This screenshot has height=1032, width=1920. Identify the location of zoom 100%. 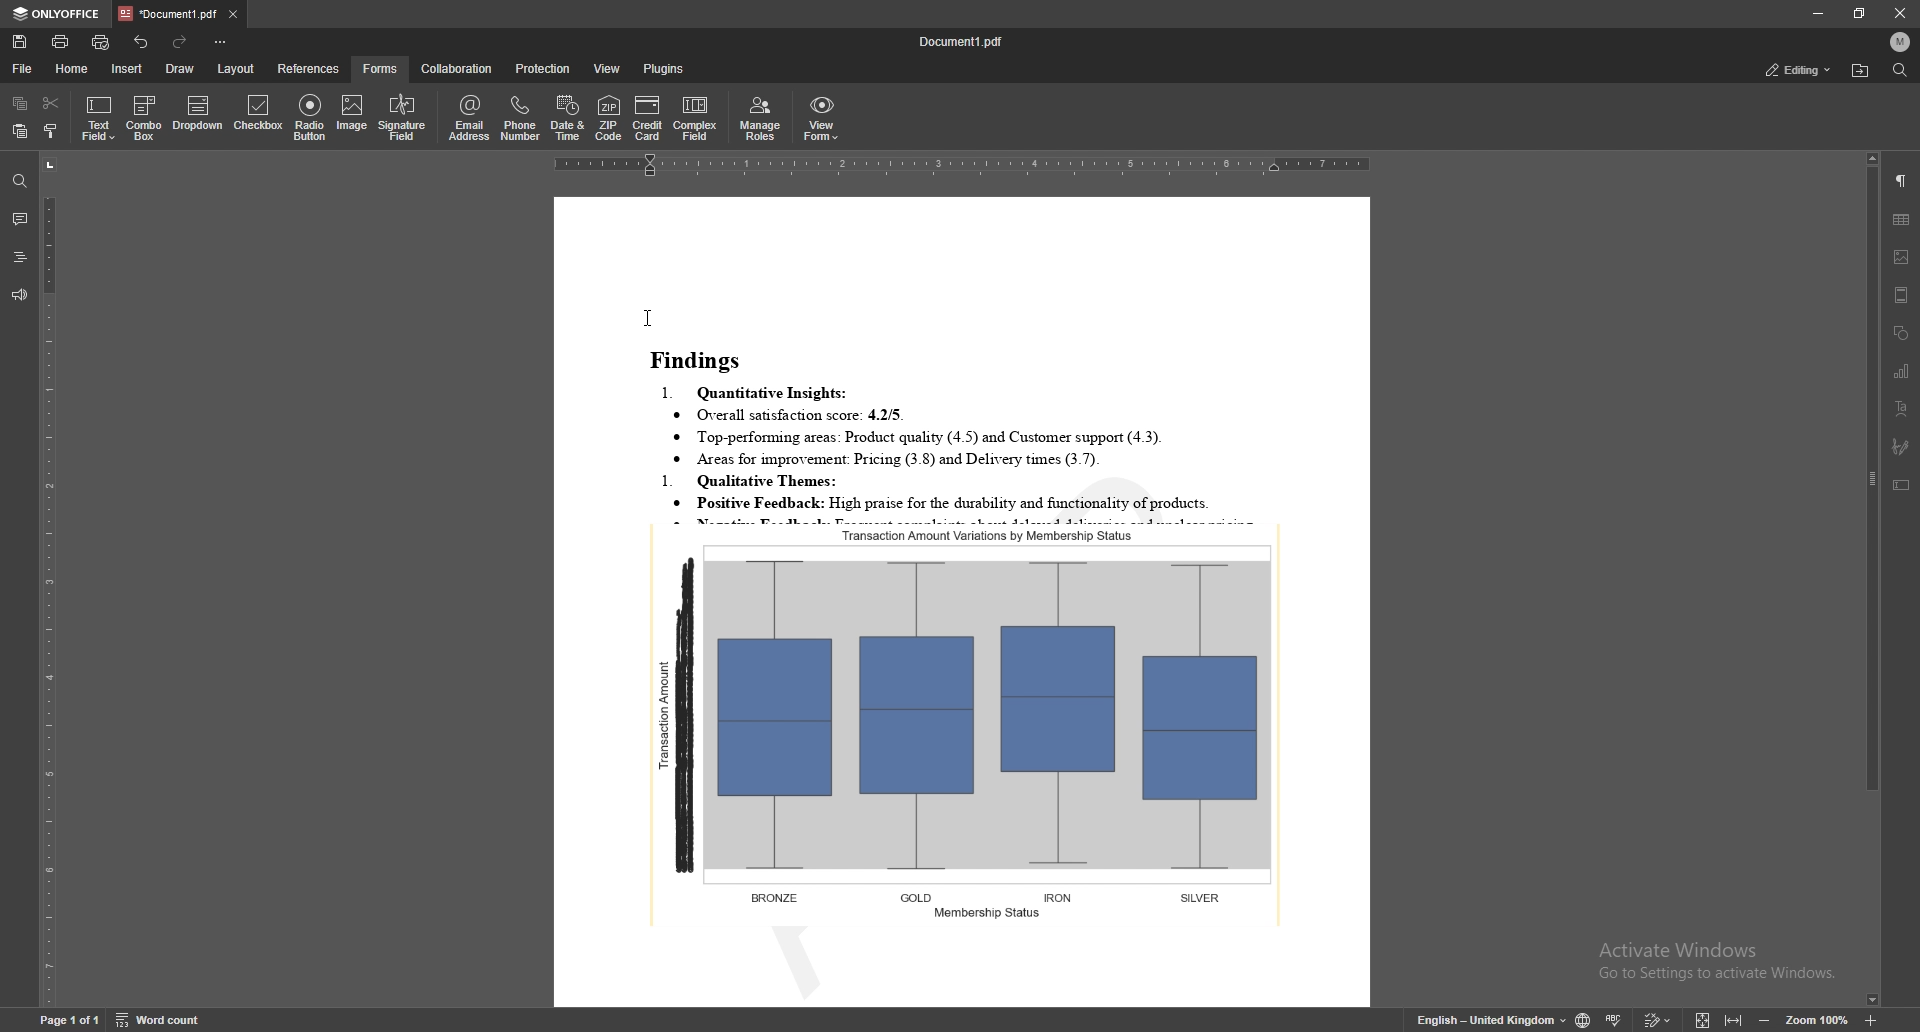
(1820, 1022).